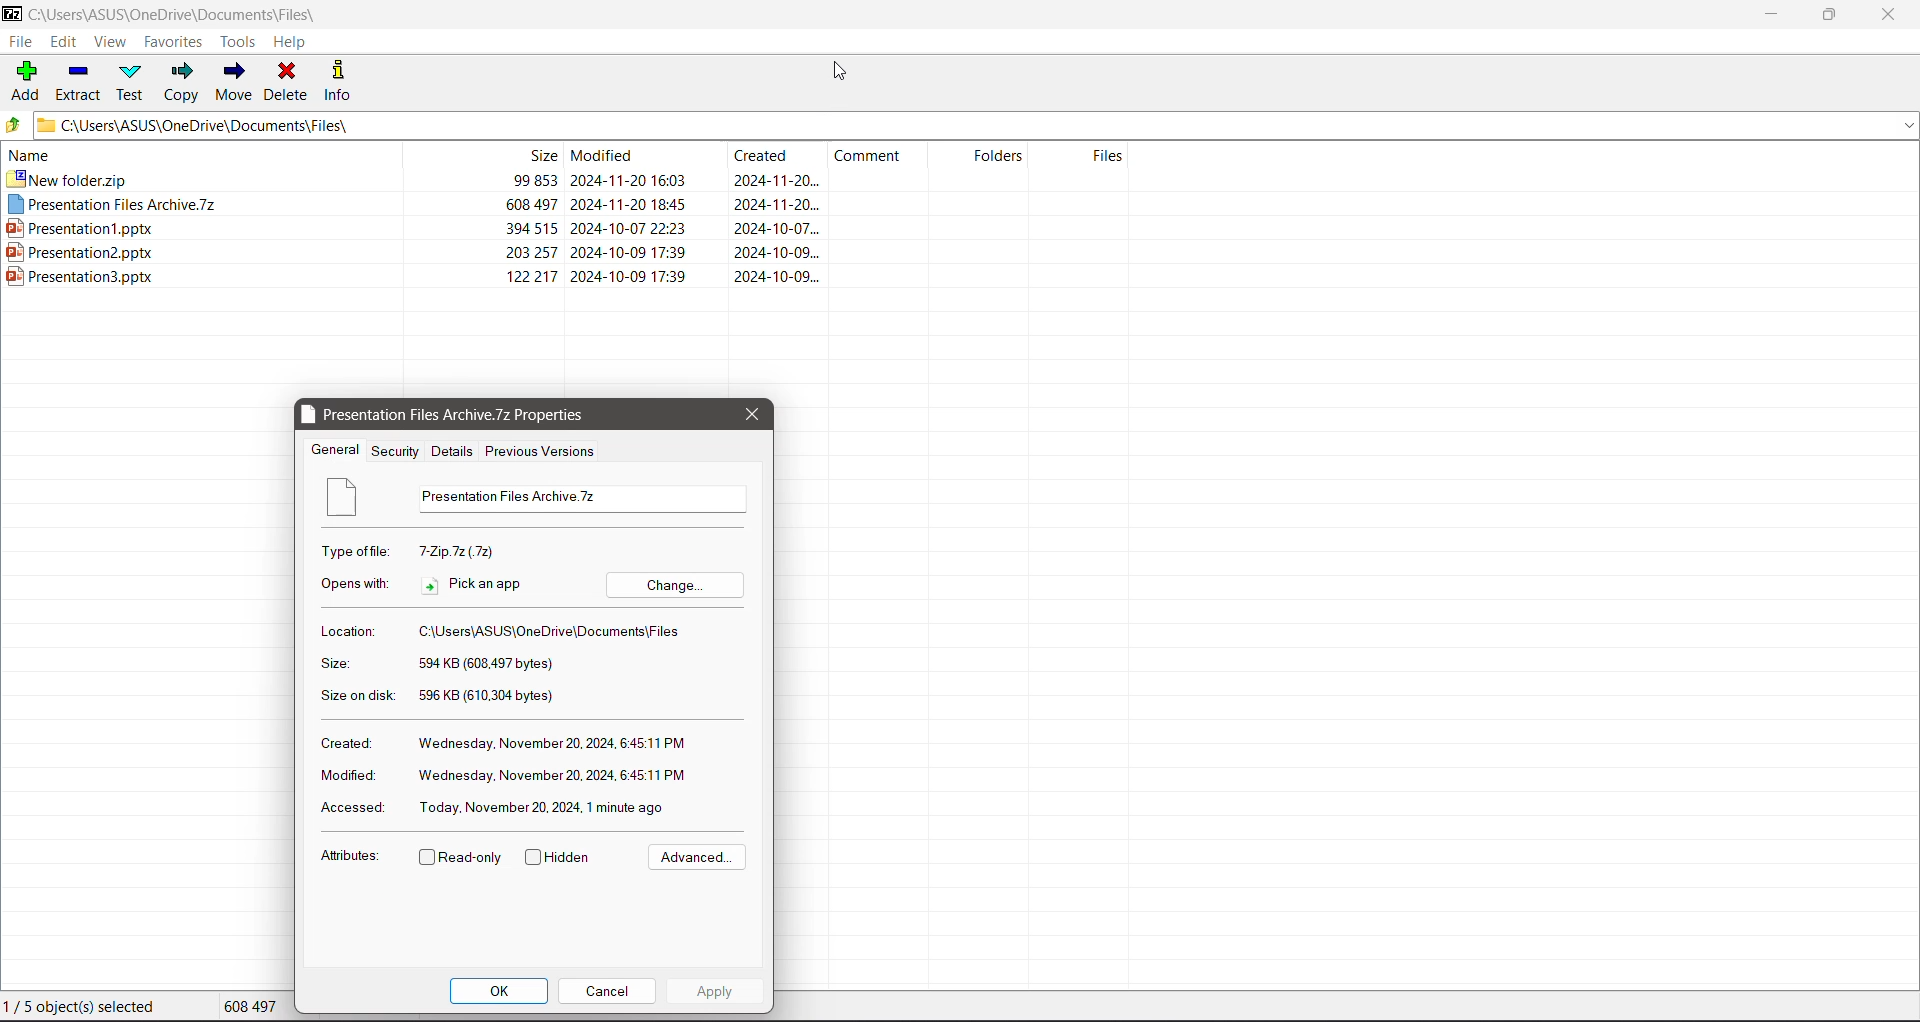 This screenshot has height=1022, width=1920. I want to click on Cancel, so click(609, 991).